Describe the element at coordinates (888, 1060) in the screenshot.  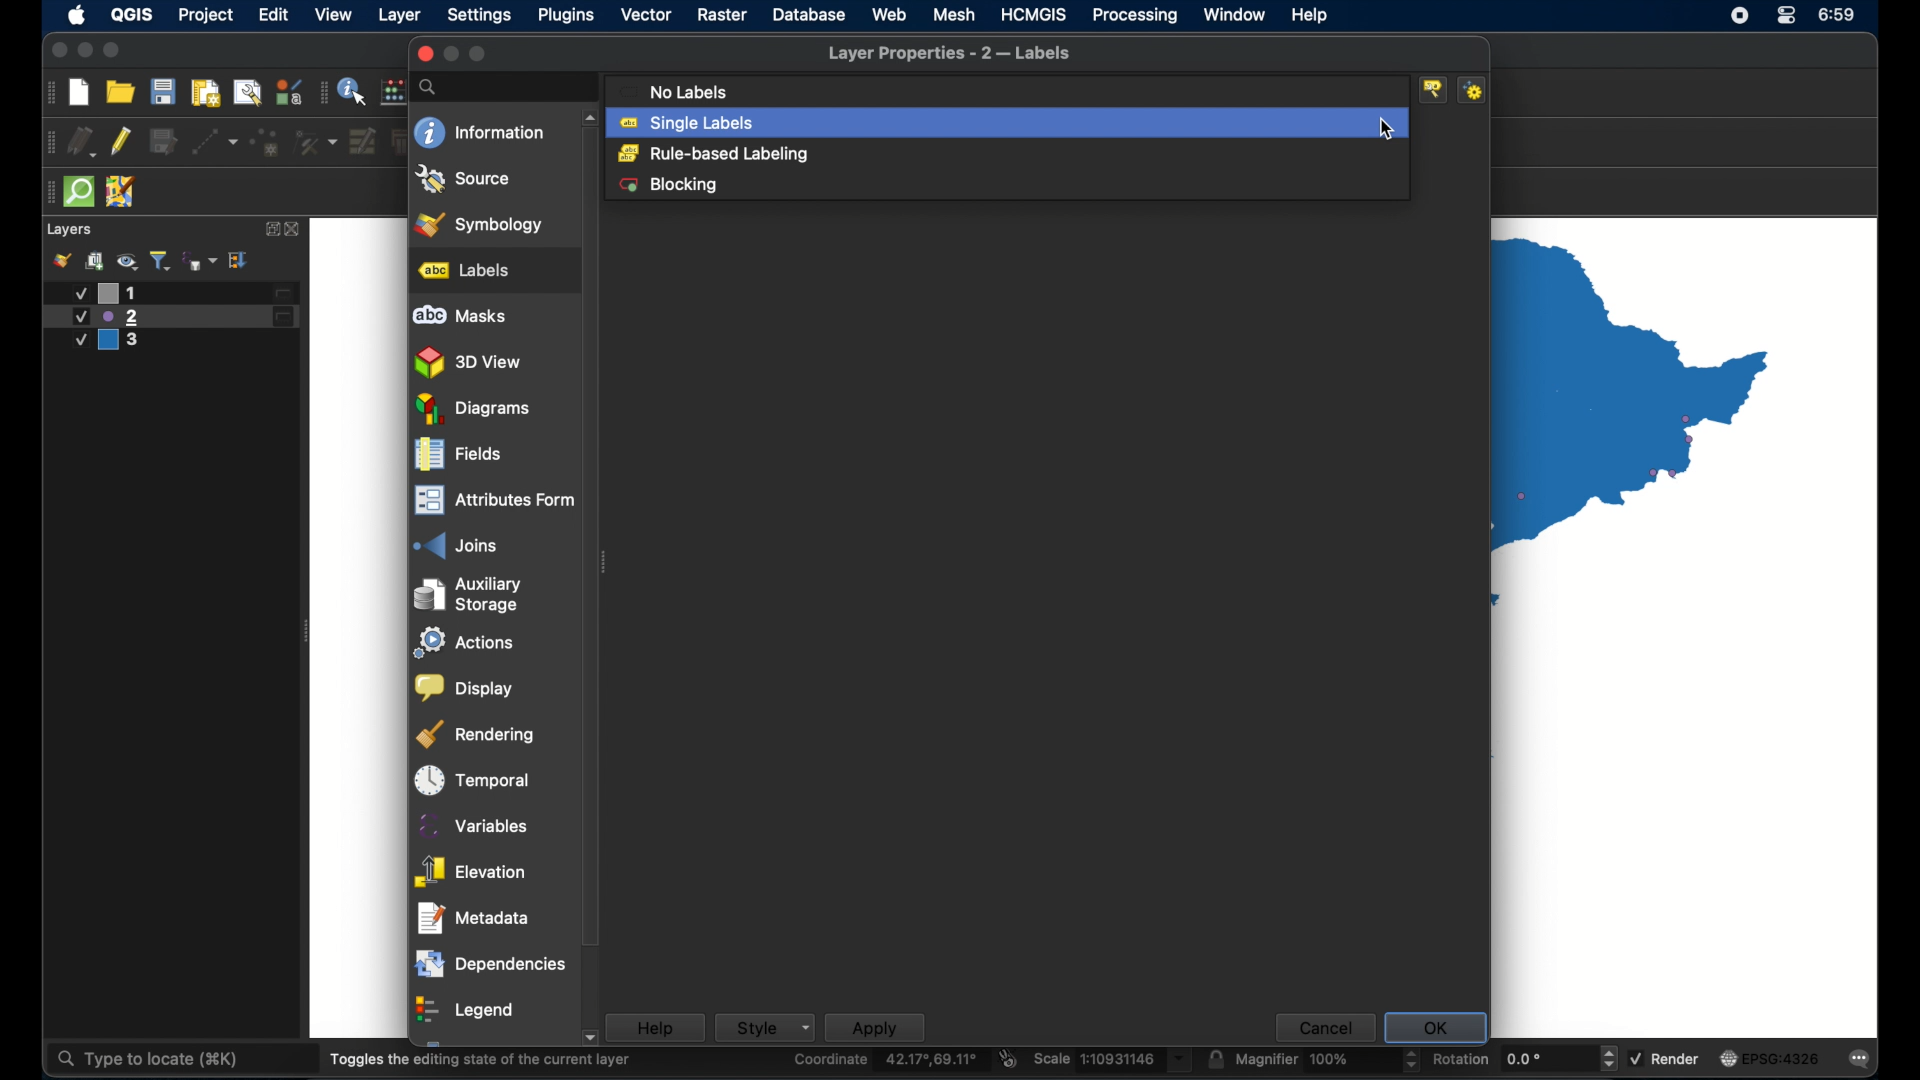
I see `coordinate` at that location.